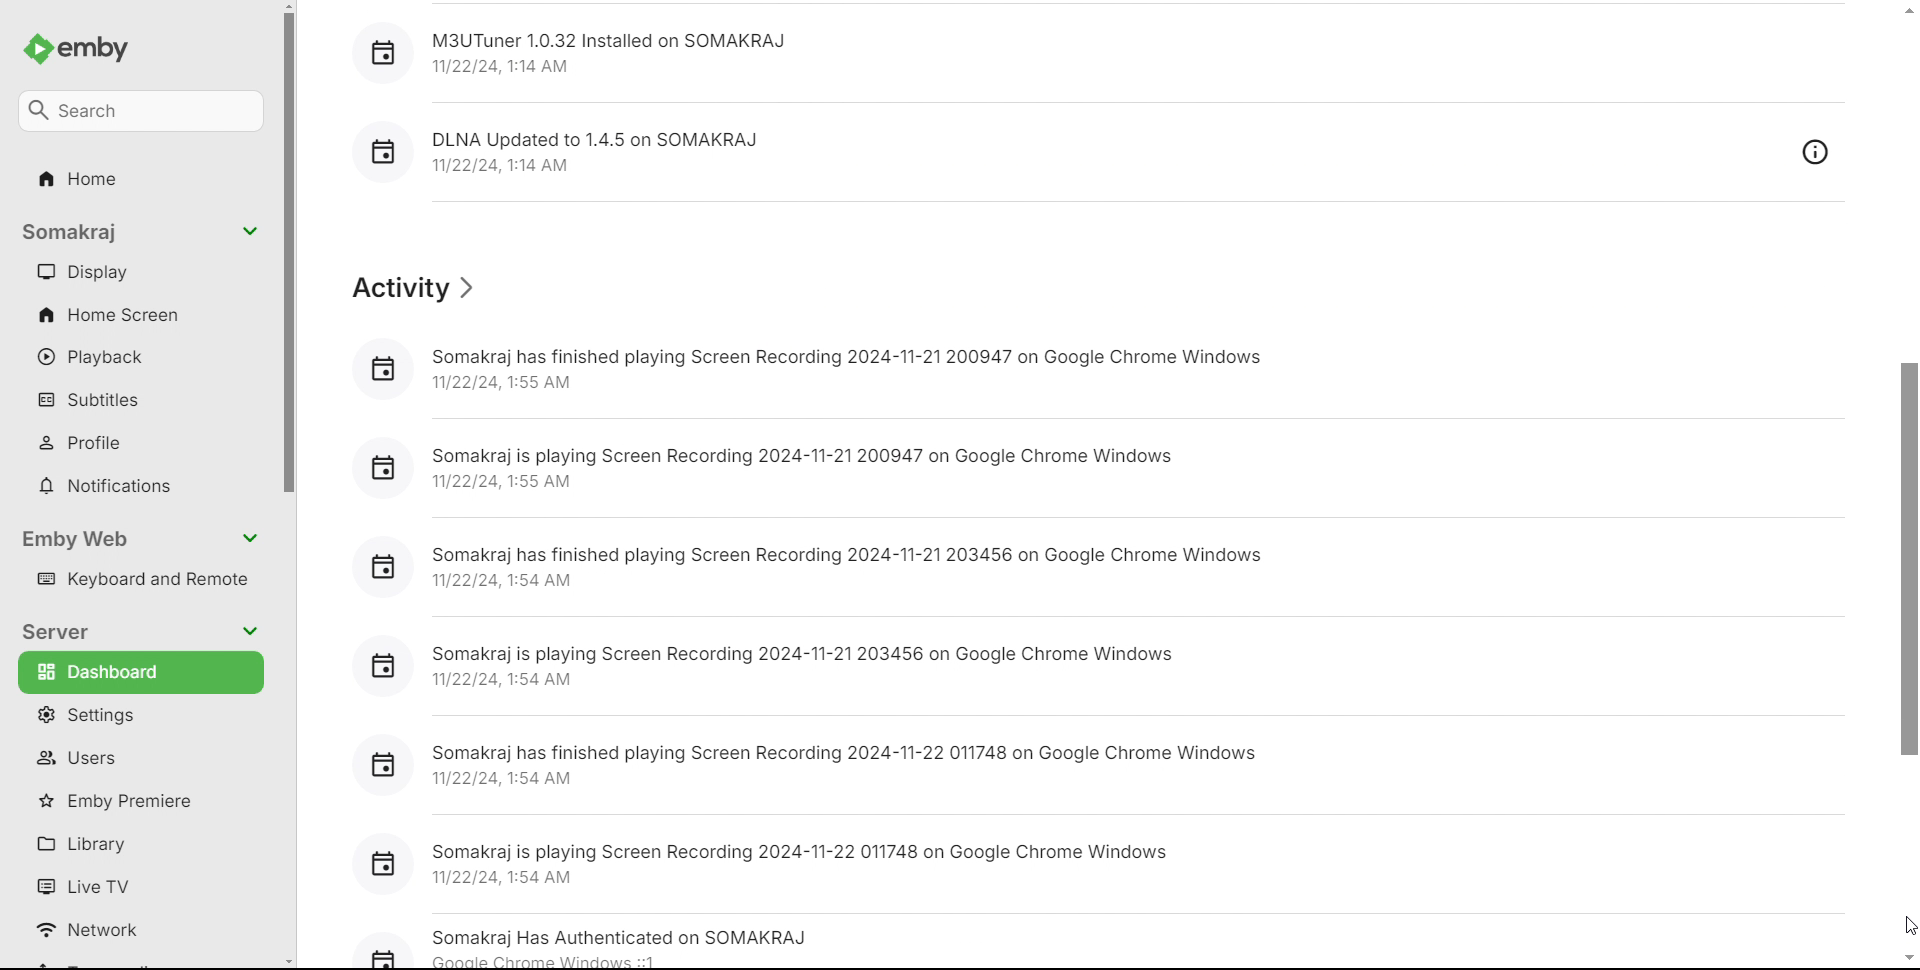  What do you see at coordinates (140, 928) in the screenshot?
I see `network` at bounding box center [140, 928].